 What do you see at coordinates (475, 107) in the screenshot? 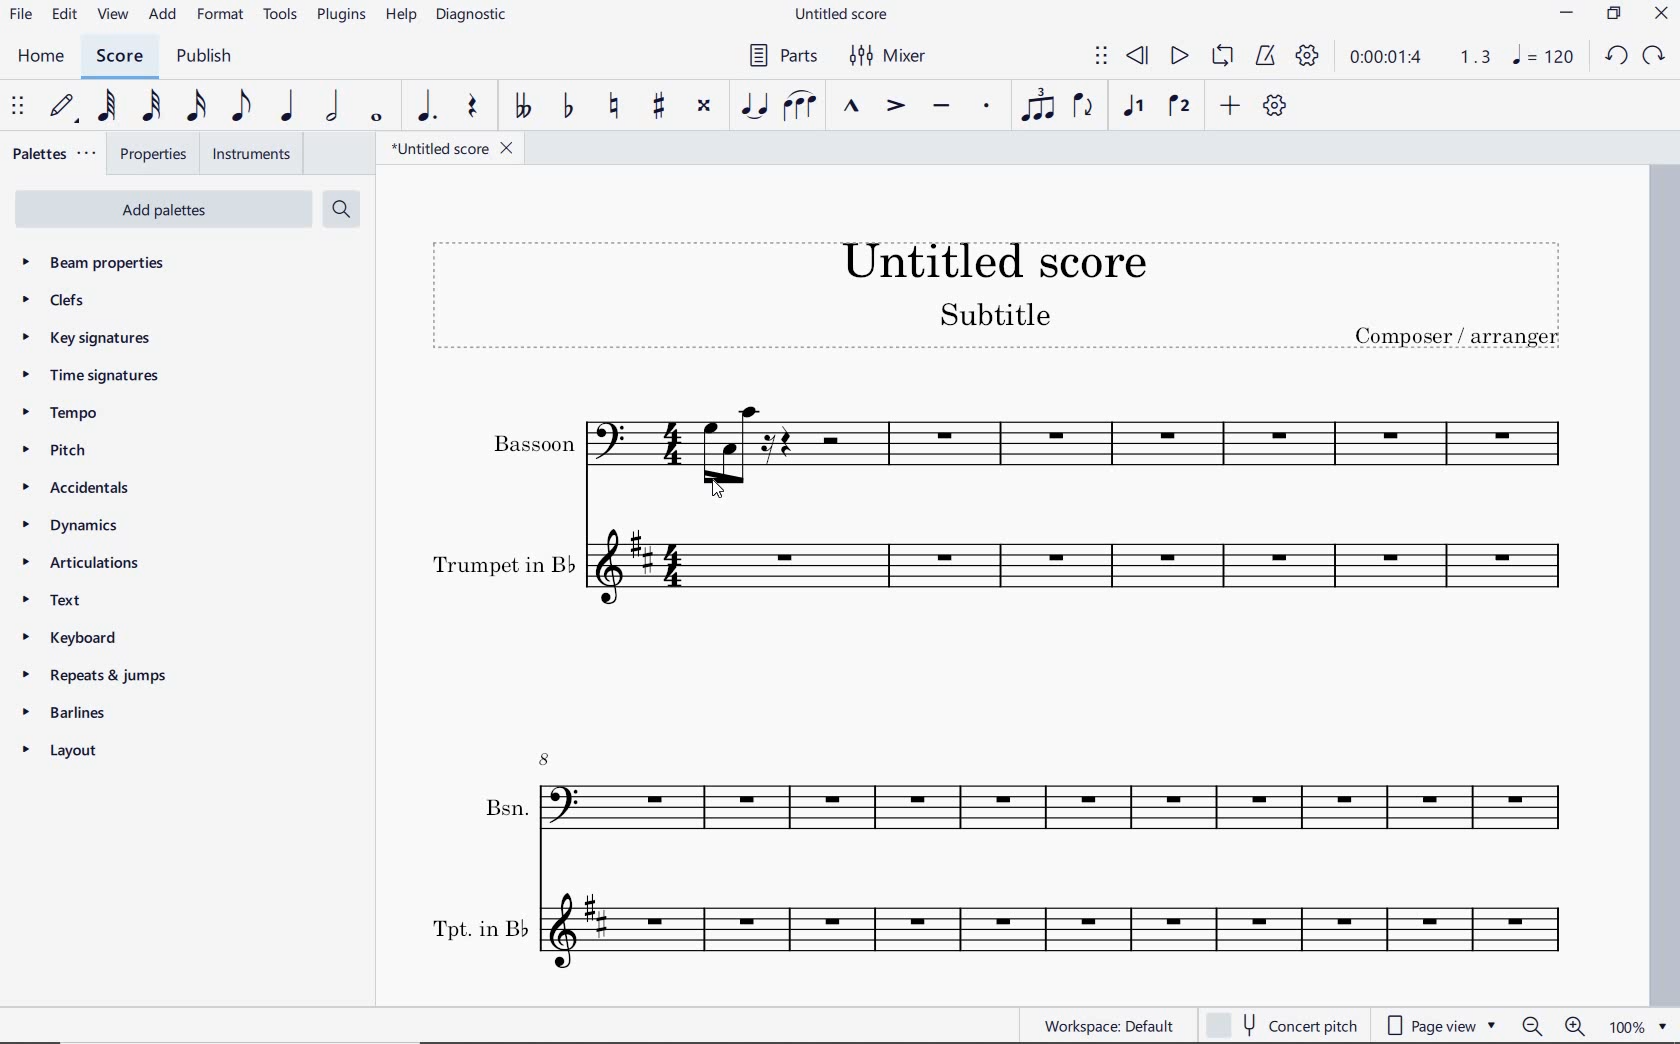
I see `rest` at bounding box center [475, 107].